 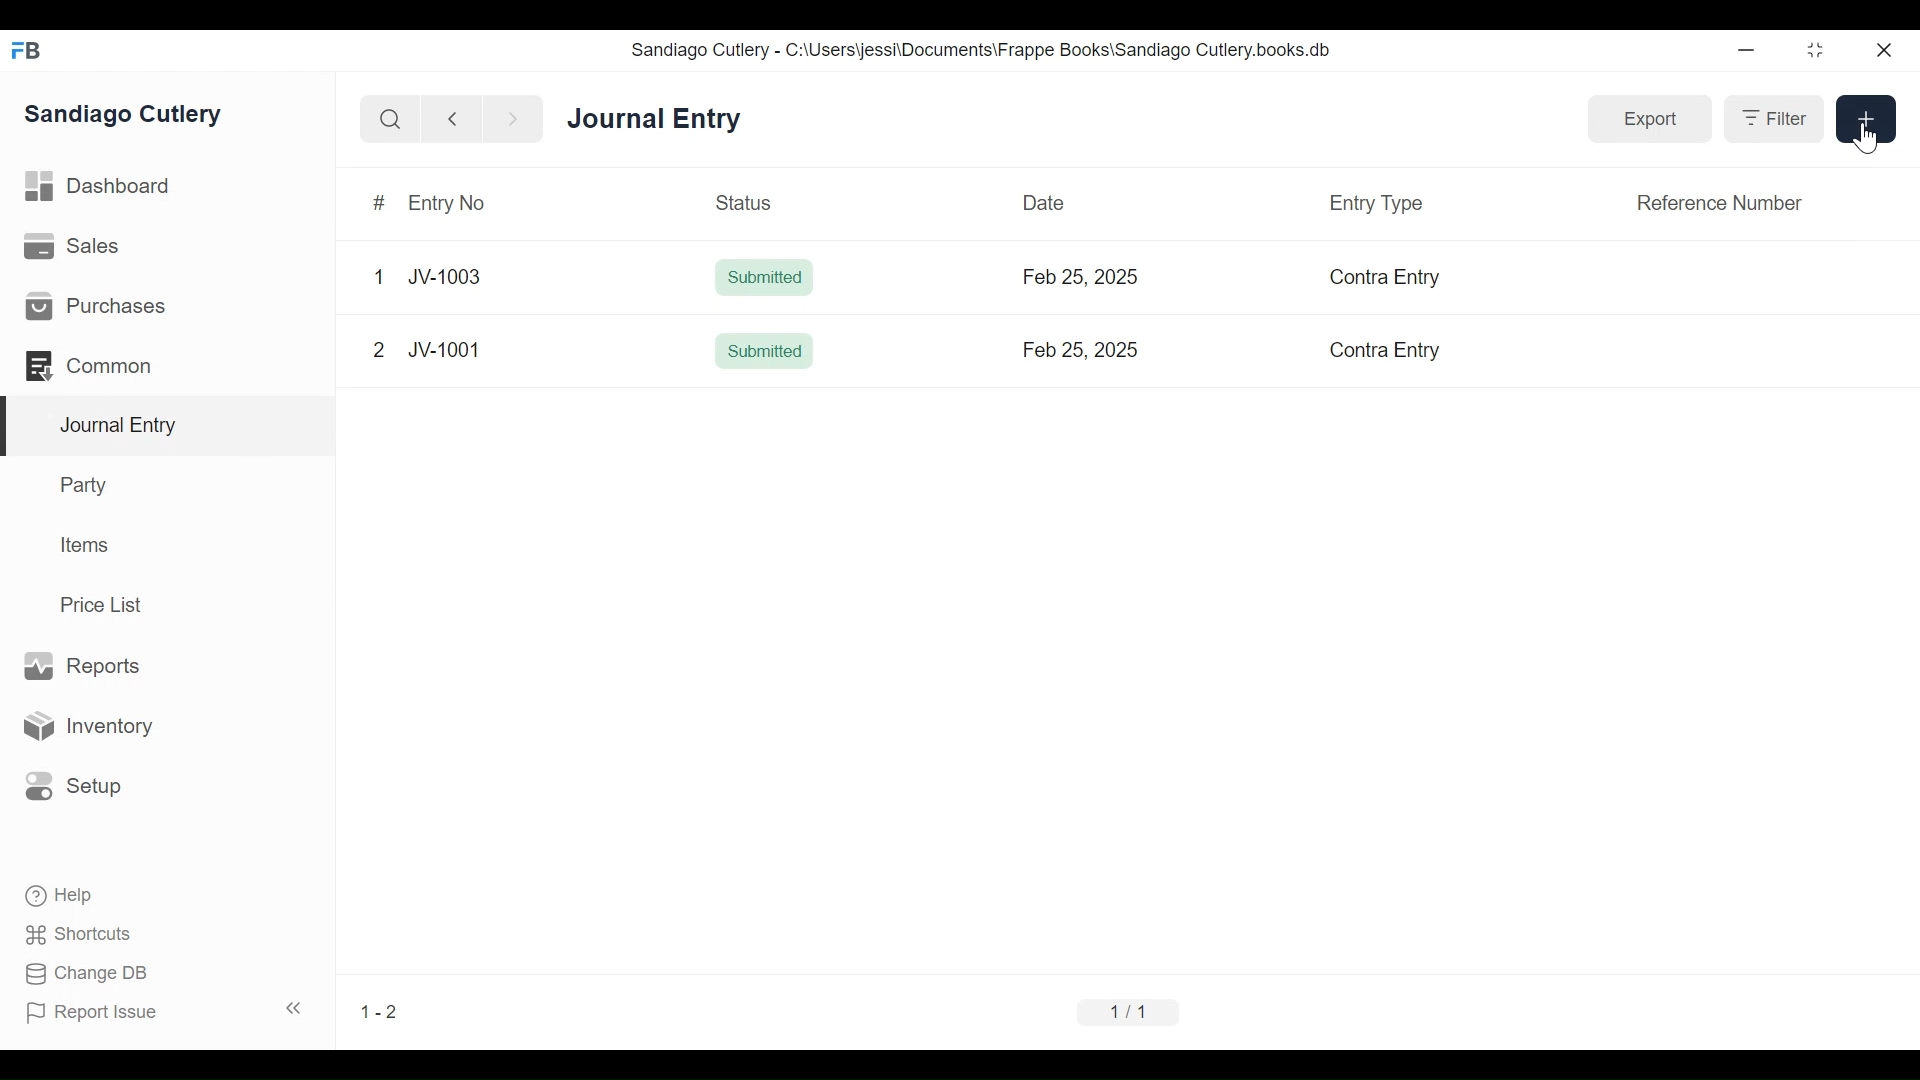 I want to click on Change DB, so click(x=85, y=974).